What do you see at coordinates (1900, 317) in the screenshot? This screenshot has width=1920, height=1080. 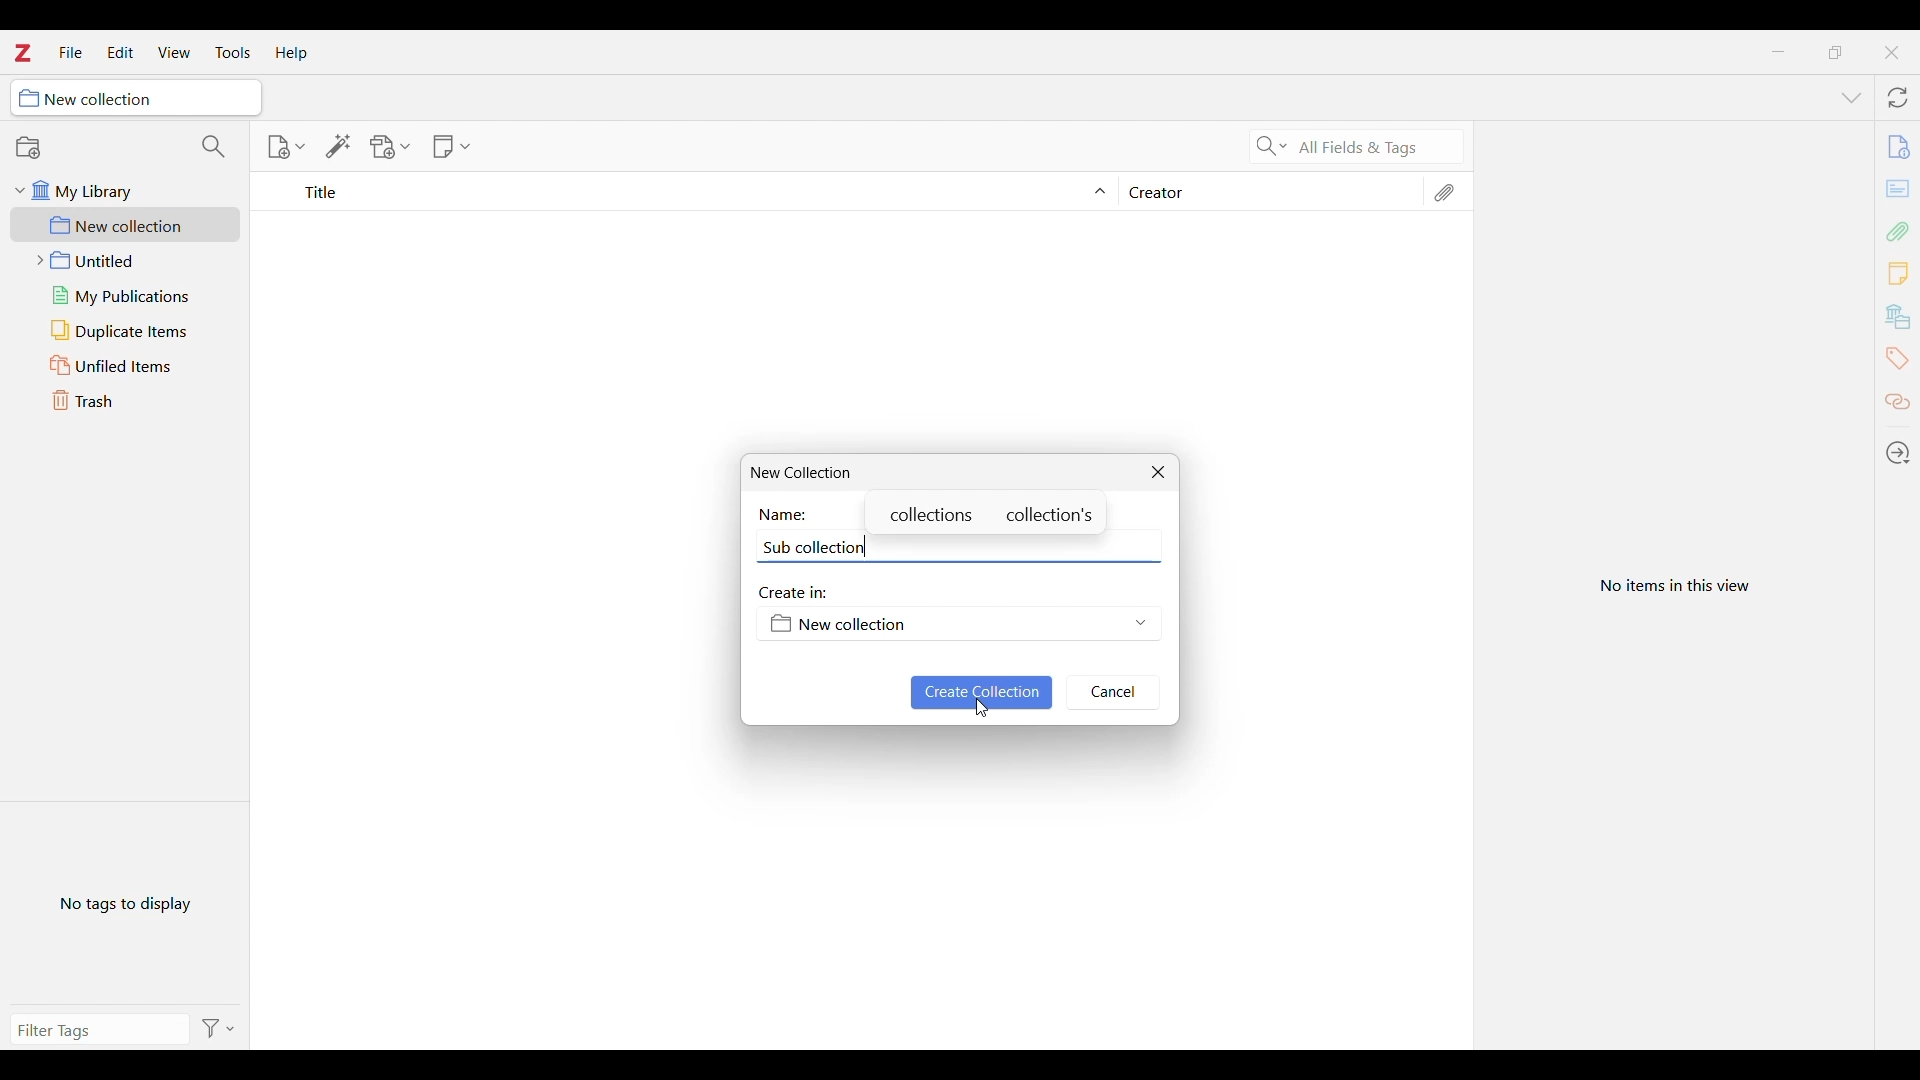 I see `banks` at bounding box center [1900, 317].